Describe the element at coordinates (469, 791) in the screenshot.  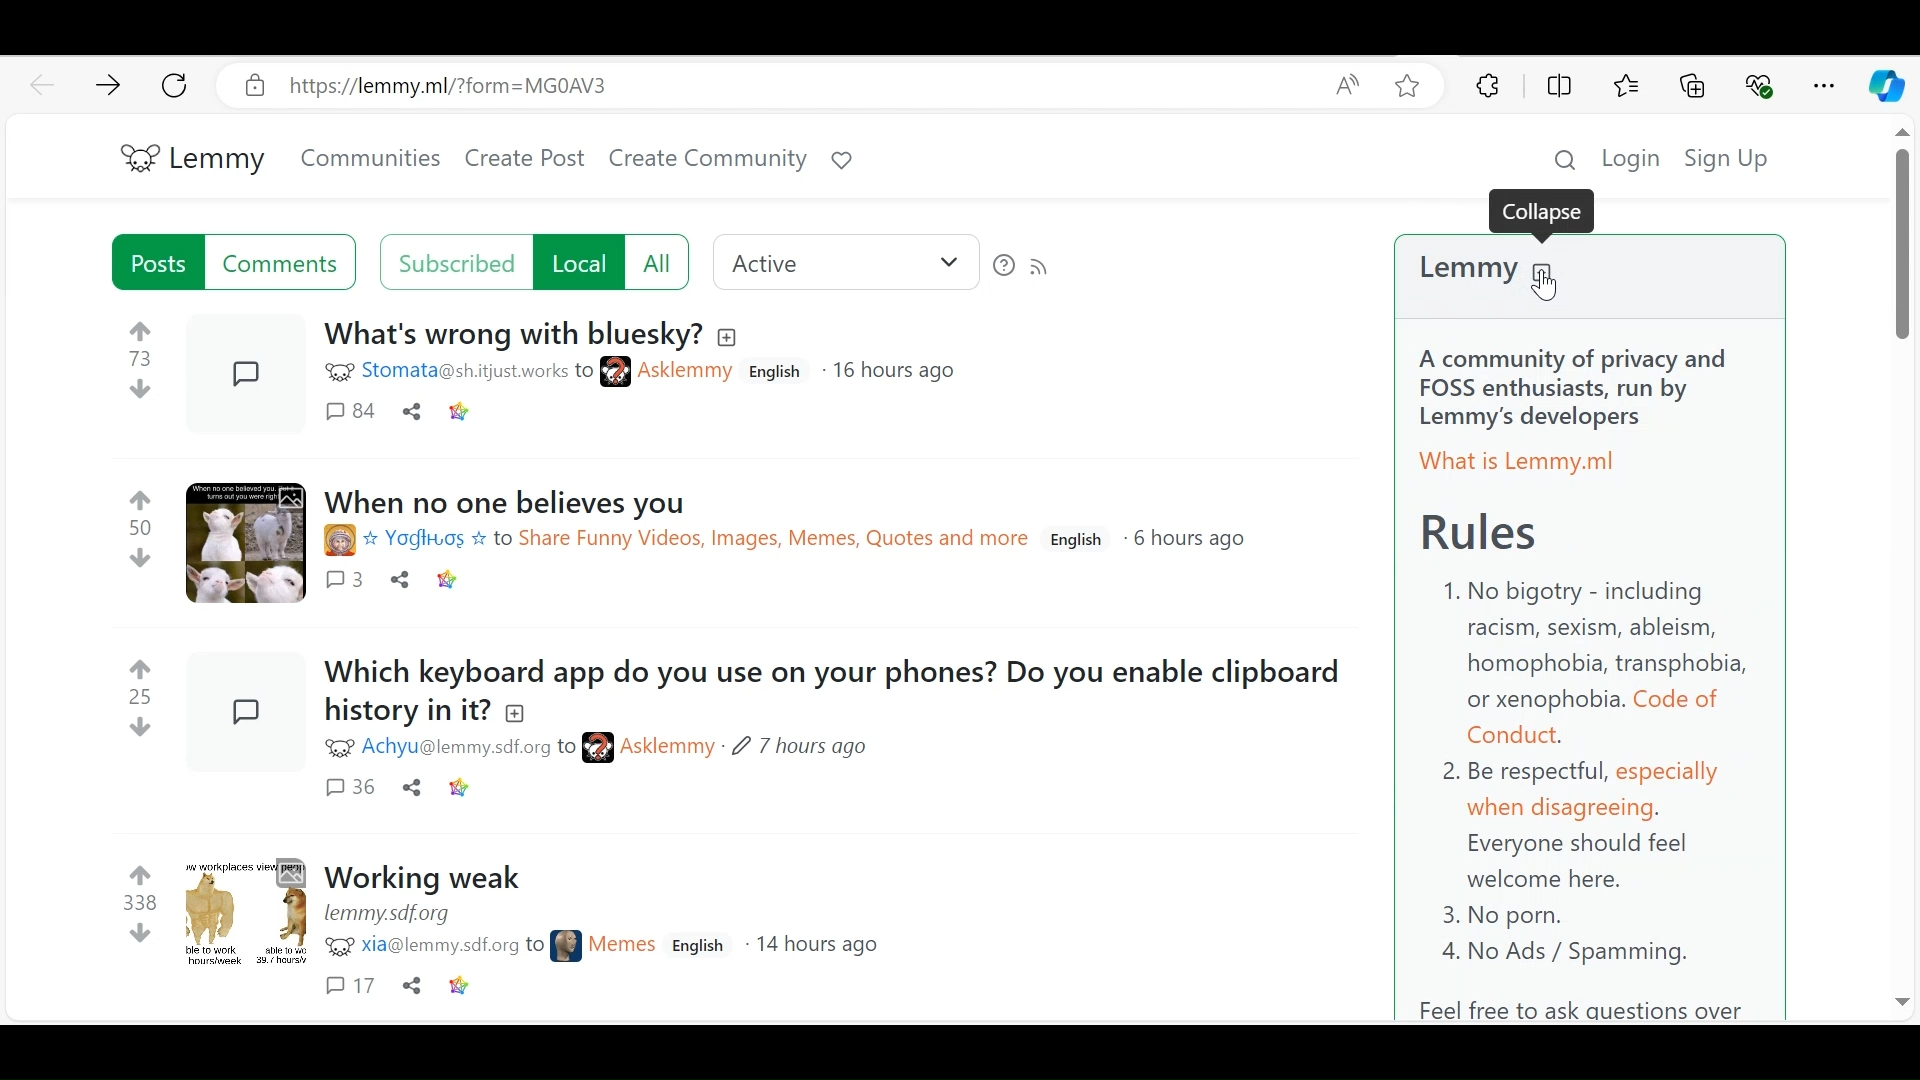
I see `link` at that location.